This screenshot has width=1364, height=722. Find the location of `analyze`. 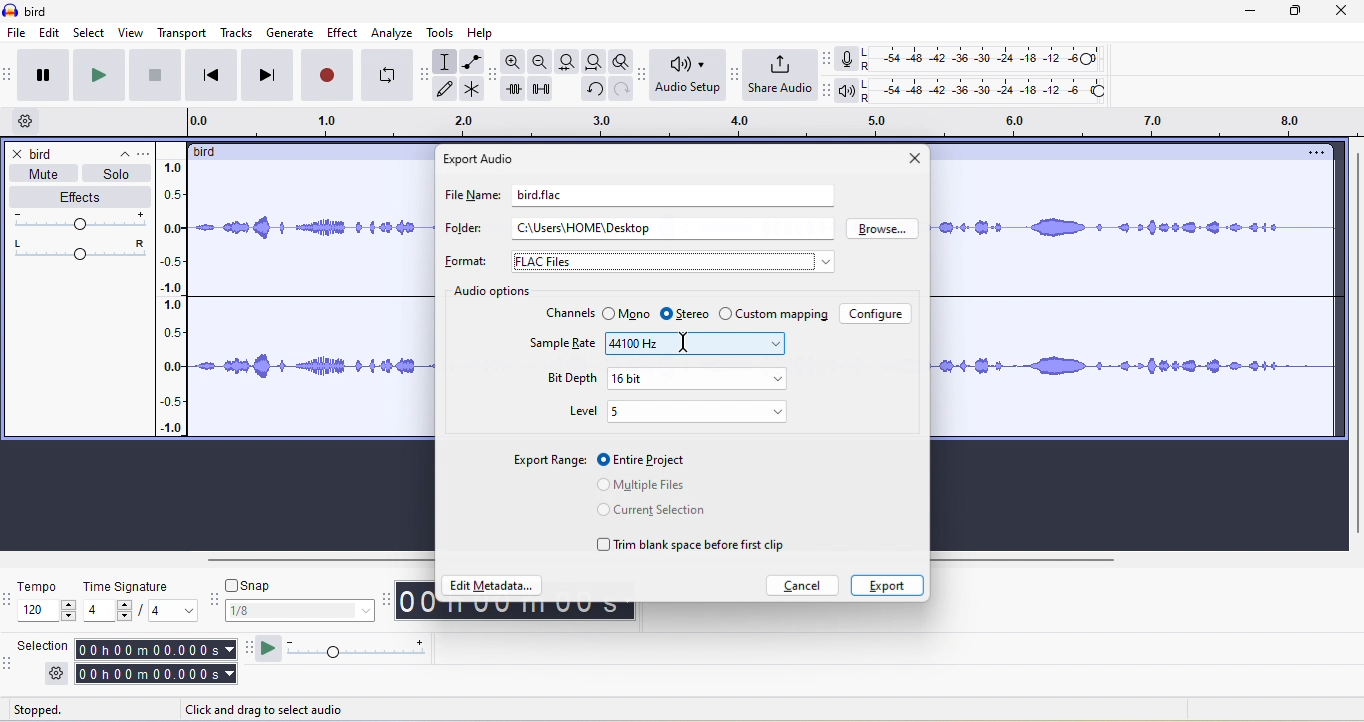

analyze is located at coordinates (393, 33).